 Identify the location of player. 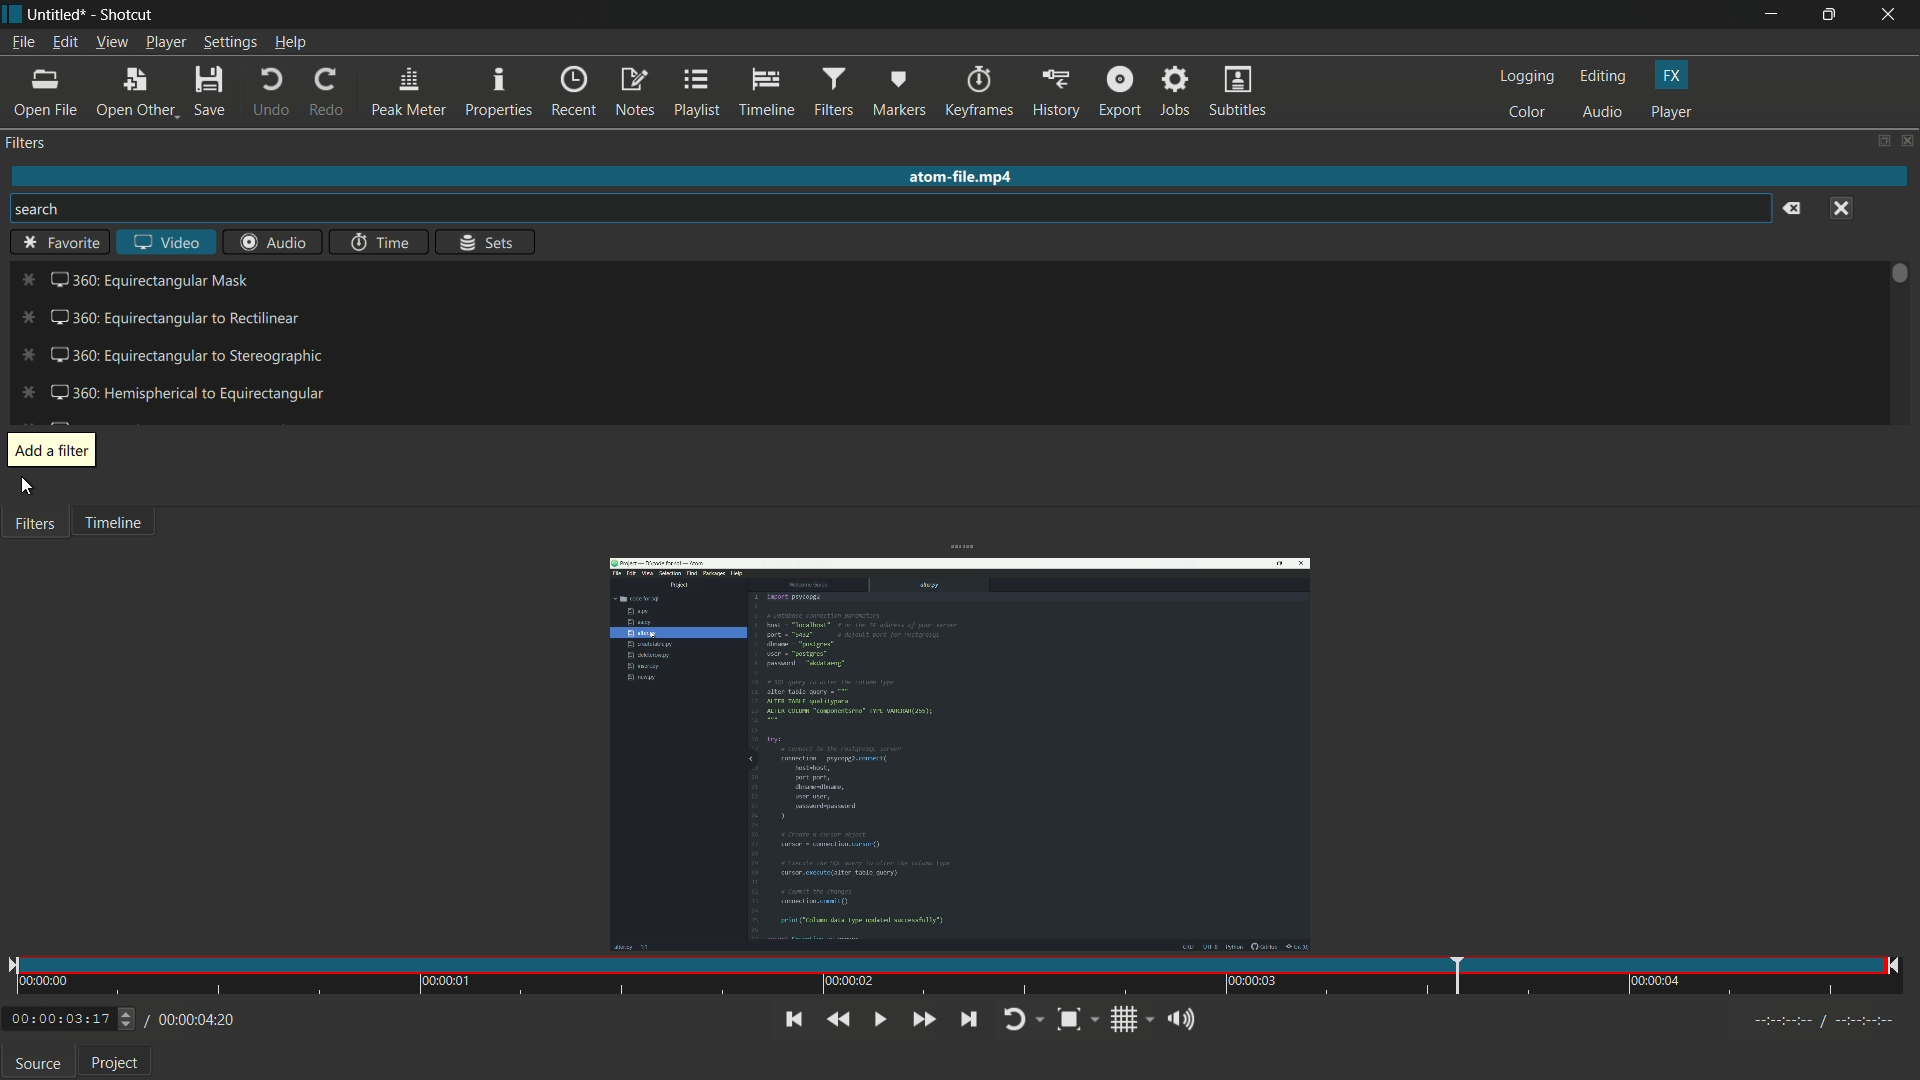
(1675, 112).